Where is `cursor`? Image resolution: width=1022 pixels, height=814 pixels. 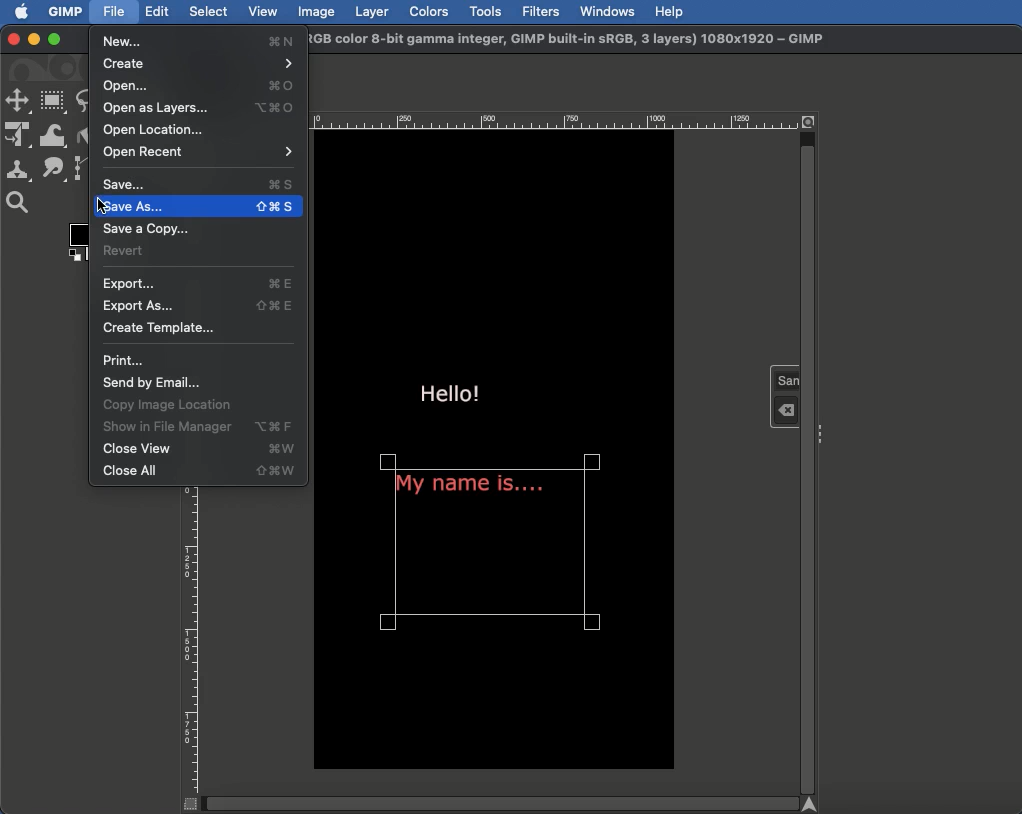
cursor is located at coordinates (100, 207).